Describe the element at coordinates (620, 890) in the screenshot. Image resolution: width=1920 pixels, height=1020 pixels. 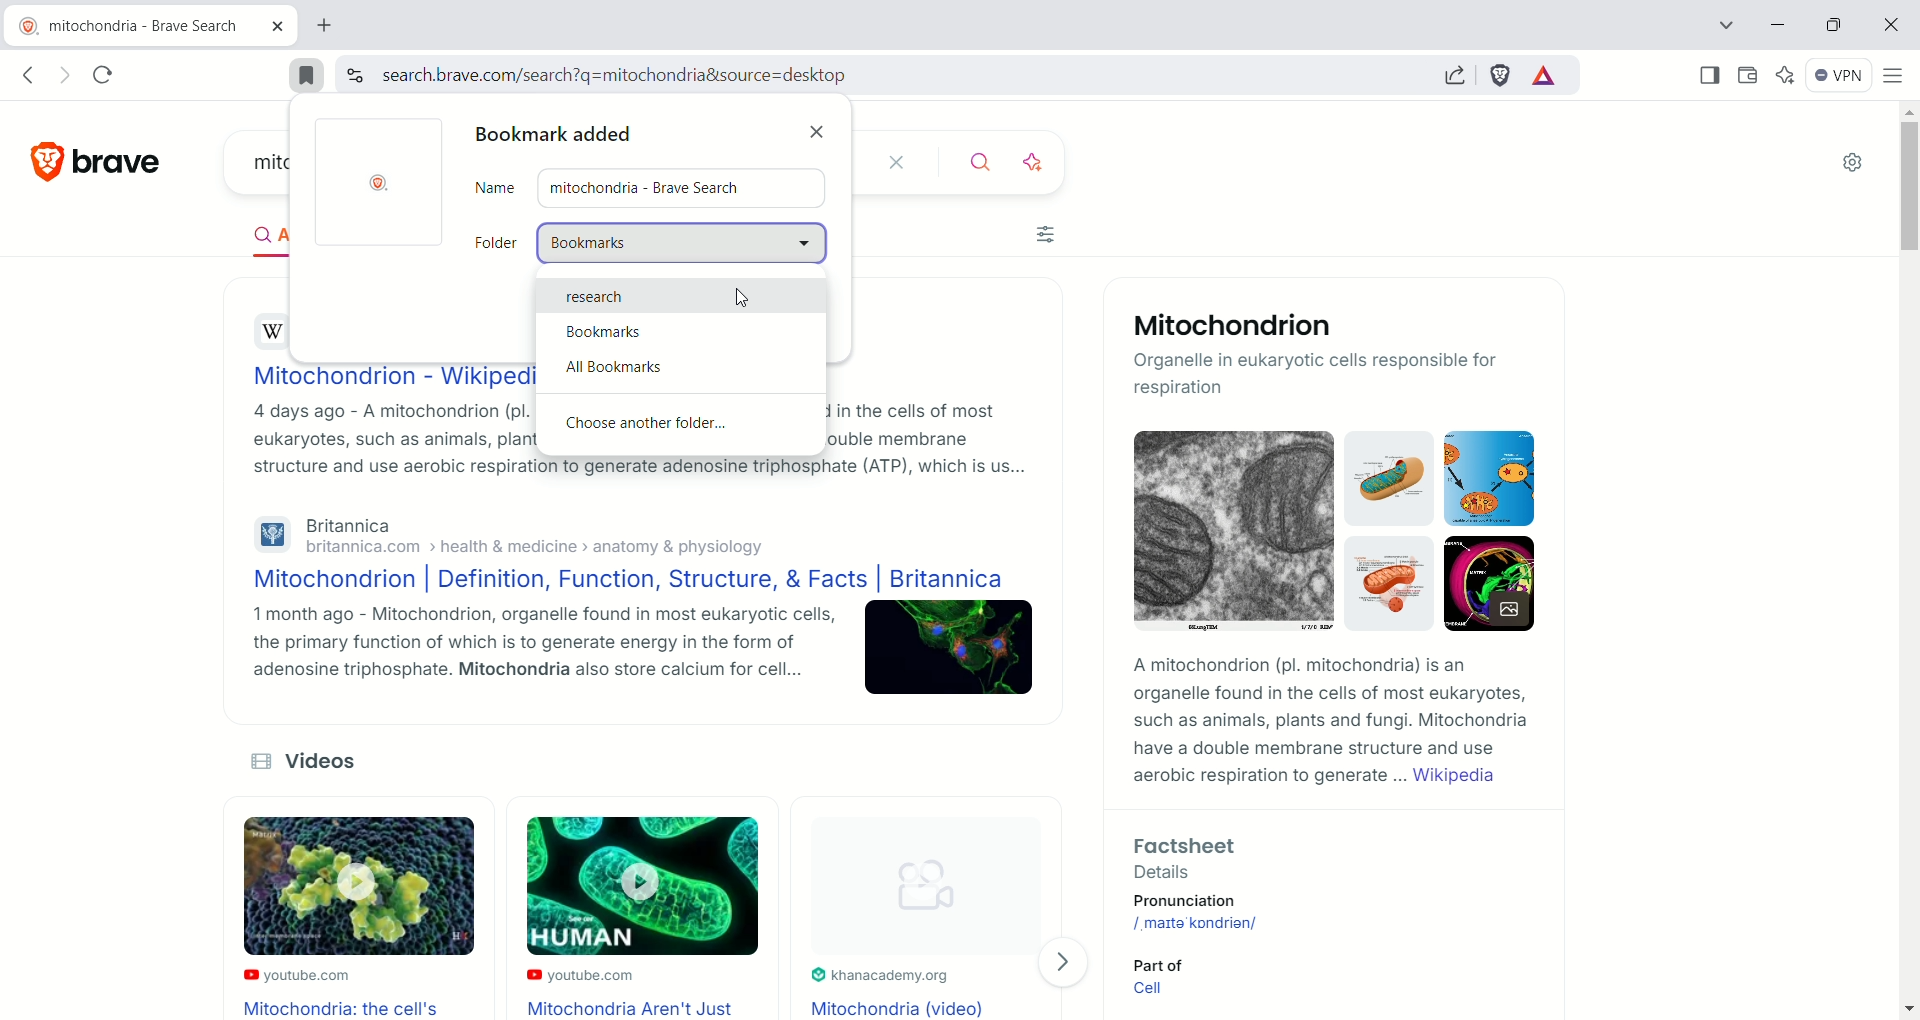
I see `Video Thumbnails` at that location.